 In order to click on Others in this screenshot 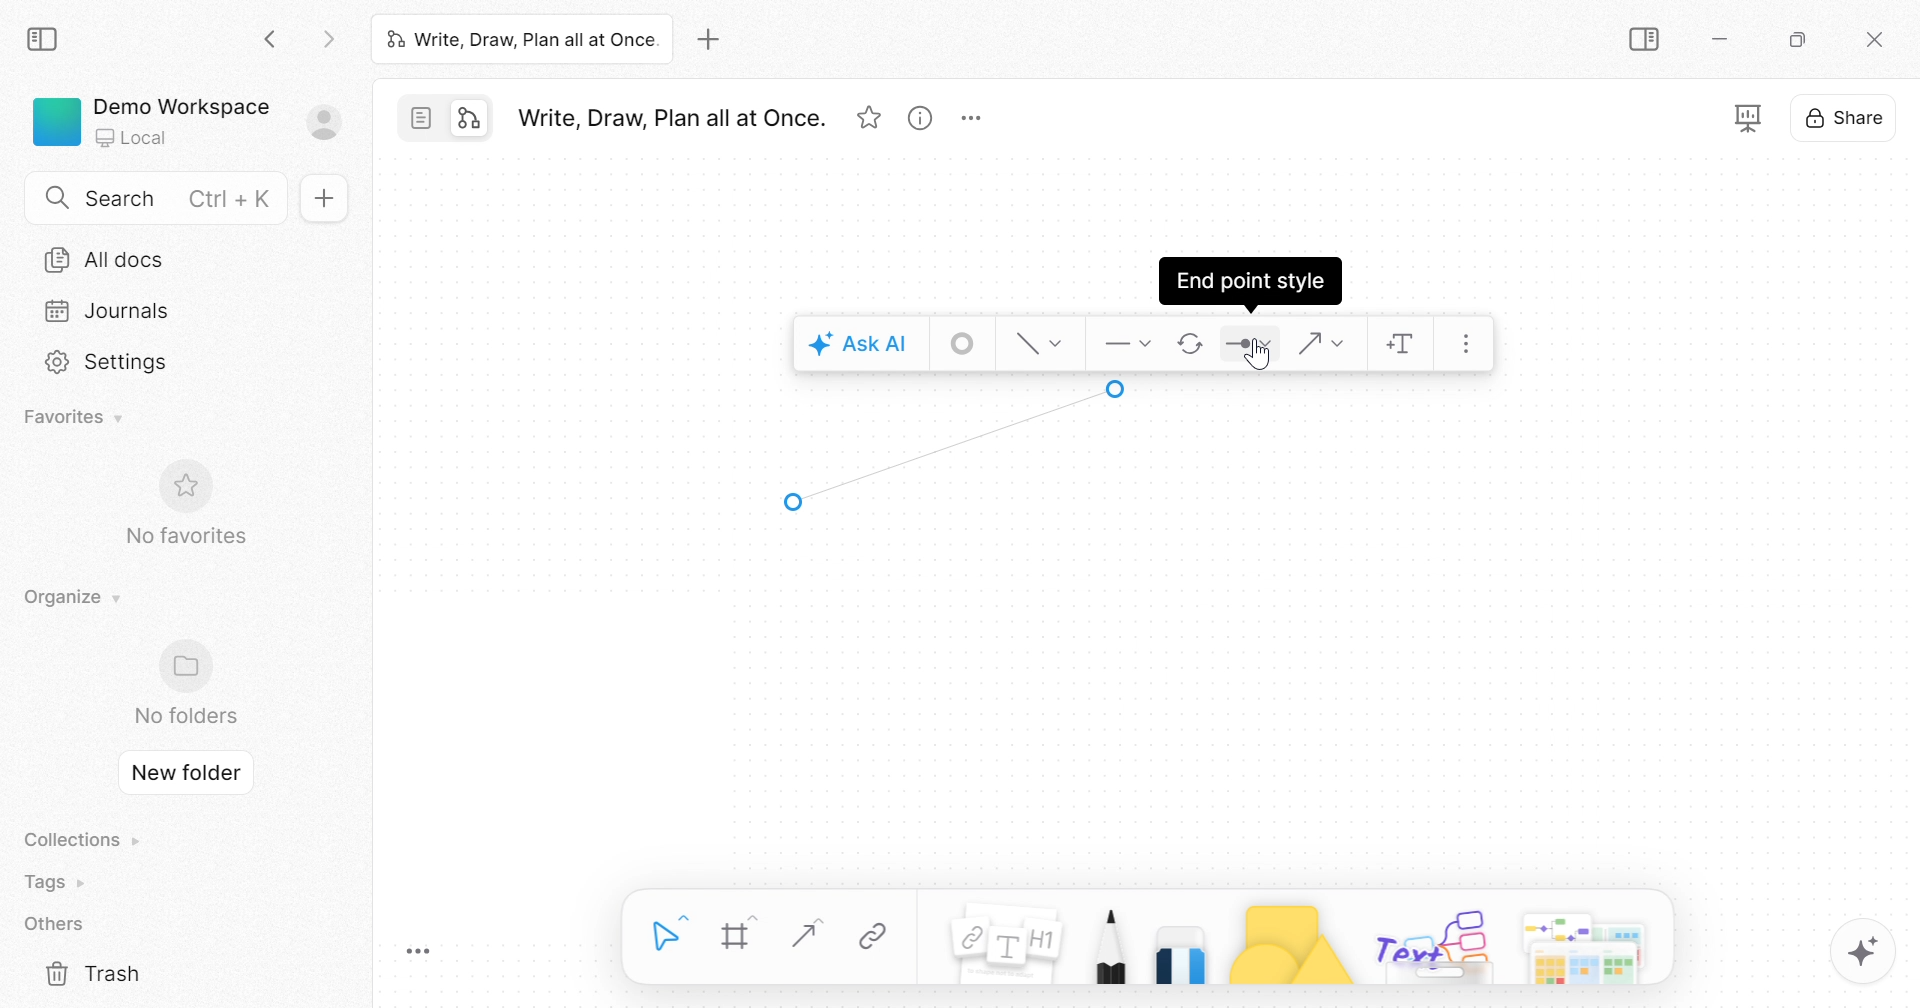, I will do `click(1434, 943)`.